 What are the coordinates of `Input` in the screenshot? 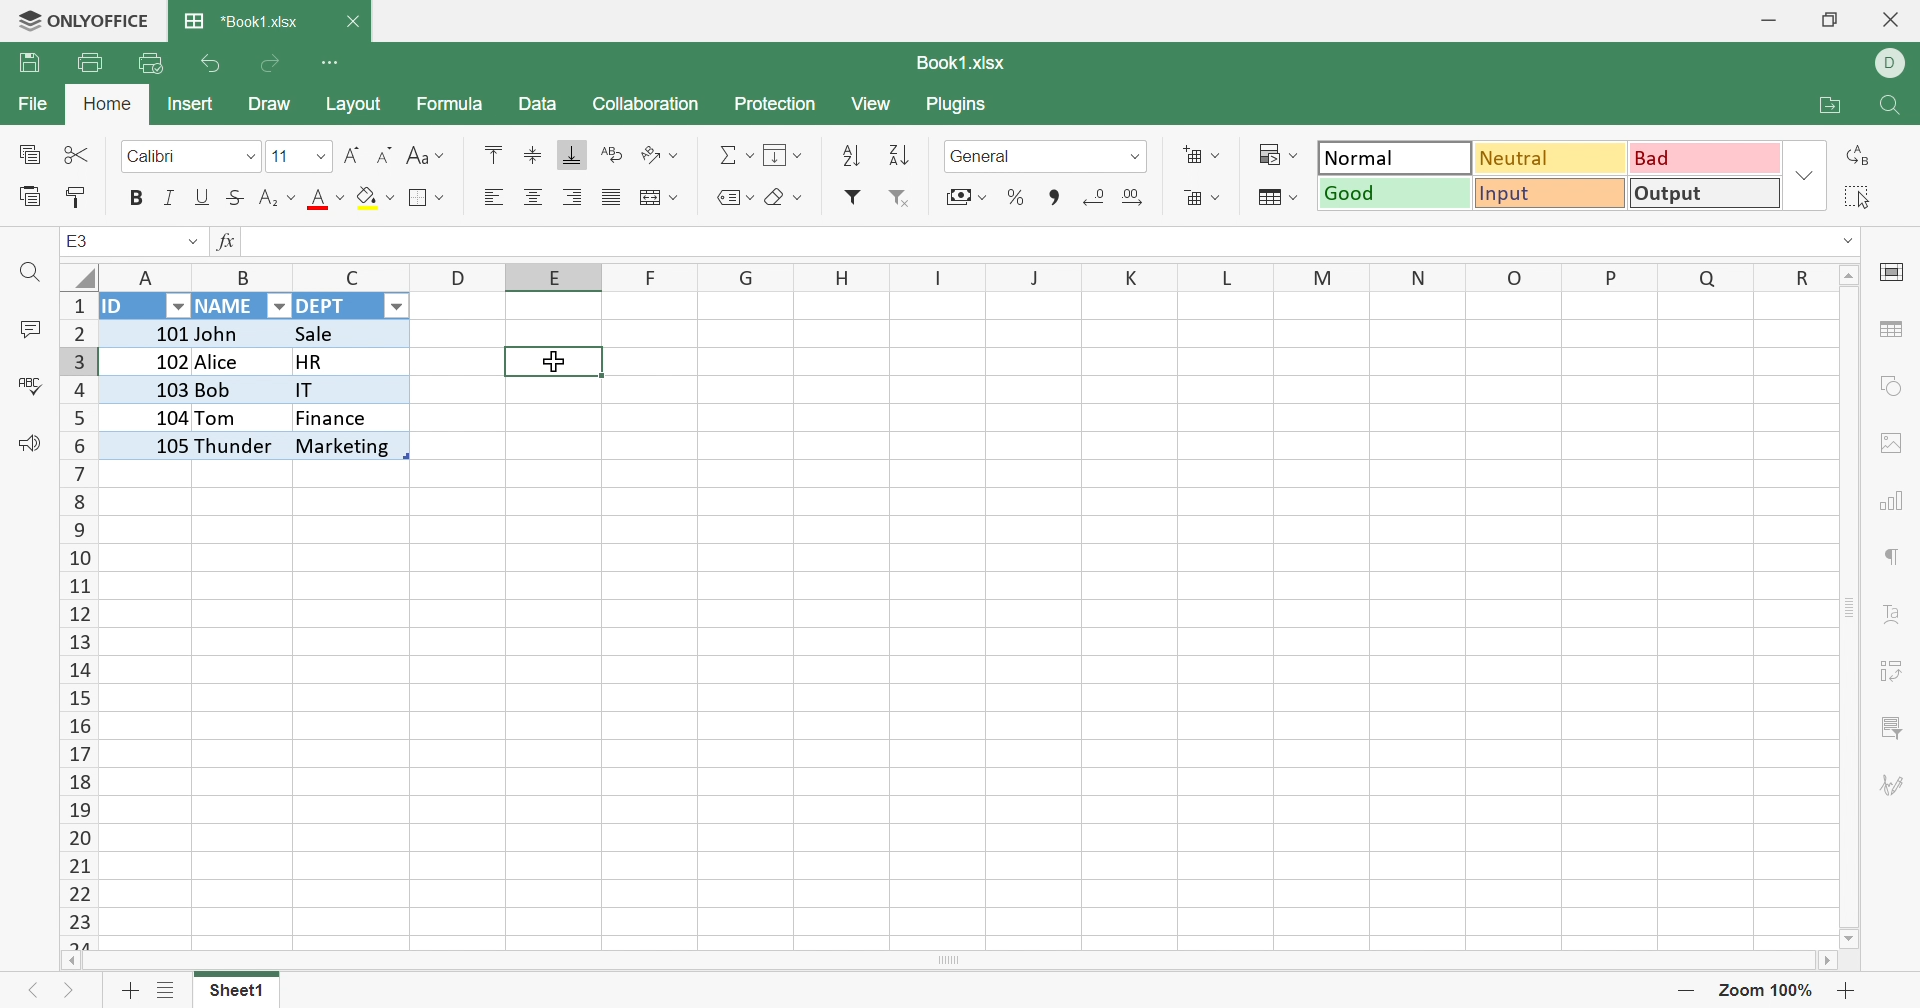 It's located at (1547, 193).